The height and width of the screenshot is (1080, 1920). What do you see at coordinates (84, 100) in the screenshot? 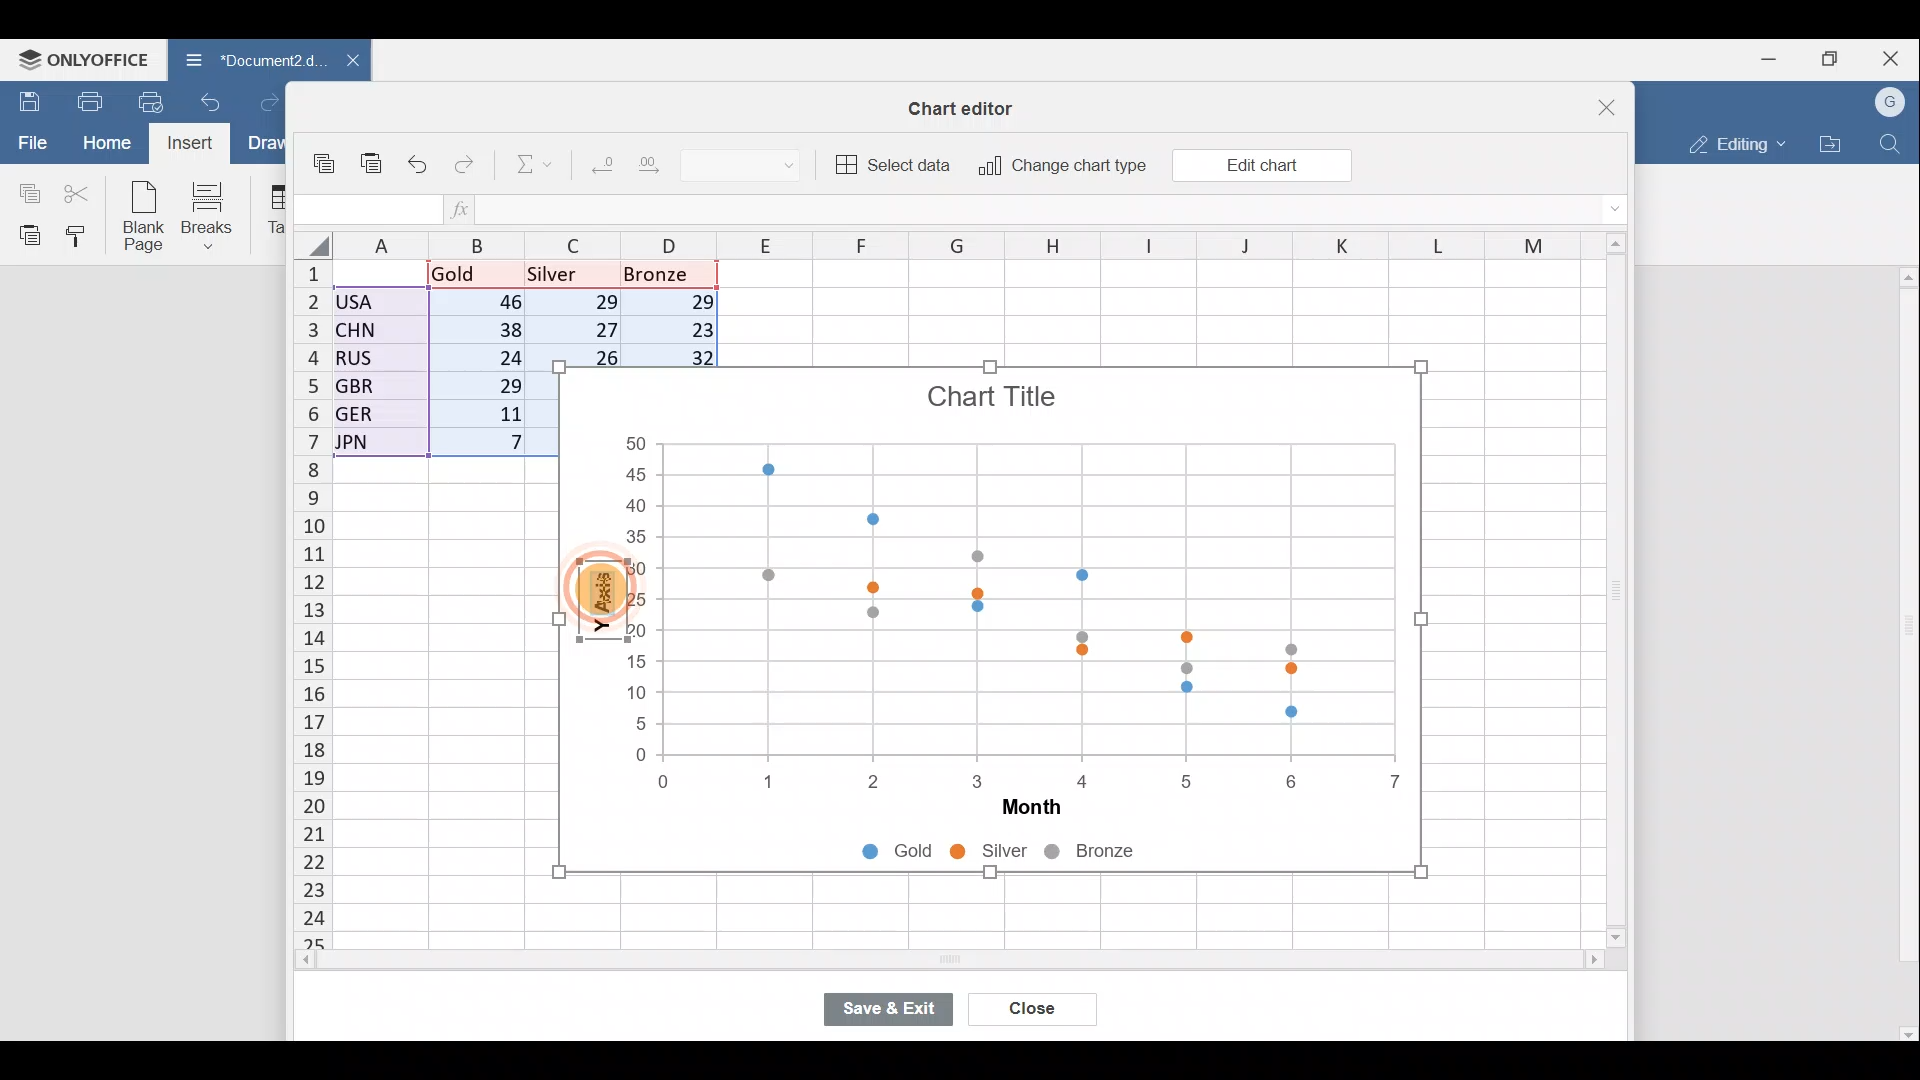
I see `Print file` at bounding box center [84, 100].